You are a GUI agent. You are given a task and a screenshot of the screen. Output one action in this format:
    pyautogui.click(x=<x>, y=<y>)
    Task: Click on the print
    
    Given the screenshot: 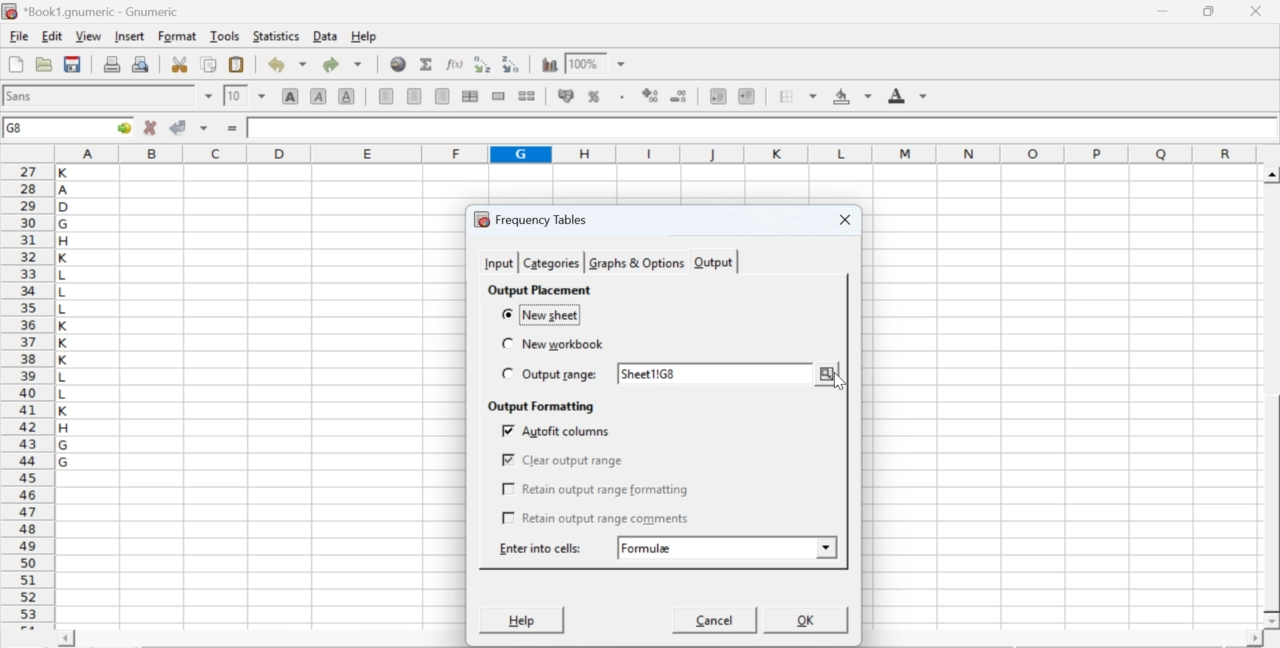 What is the action you would take?
    pyautogui.click(x=112, y=63)
    